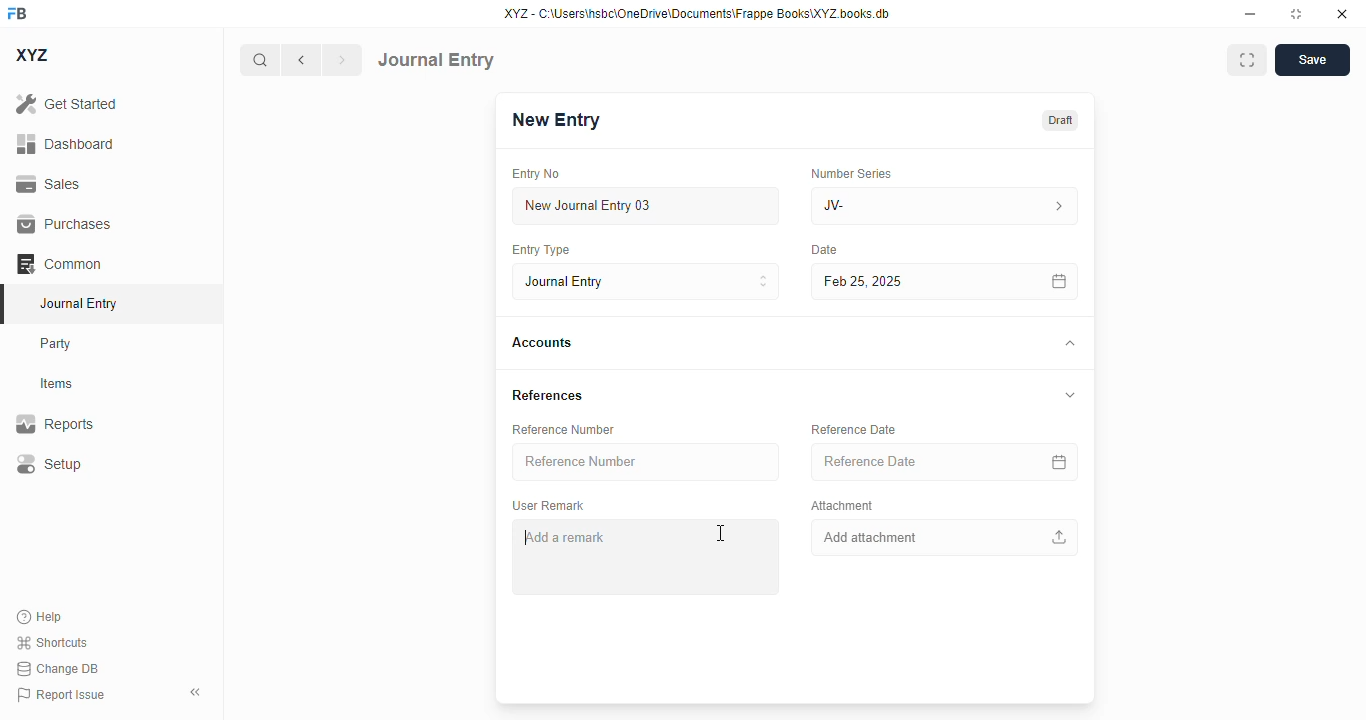  Describe the element at coordinates (697, 13) in the screenshot. I see `XYZ - C:\Users\hsbc\OneDrive\Documents\Frappe Books\XYZ books.db` at that location.